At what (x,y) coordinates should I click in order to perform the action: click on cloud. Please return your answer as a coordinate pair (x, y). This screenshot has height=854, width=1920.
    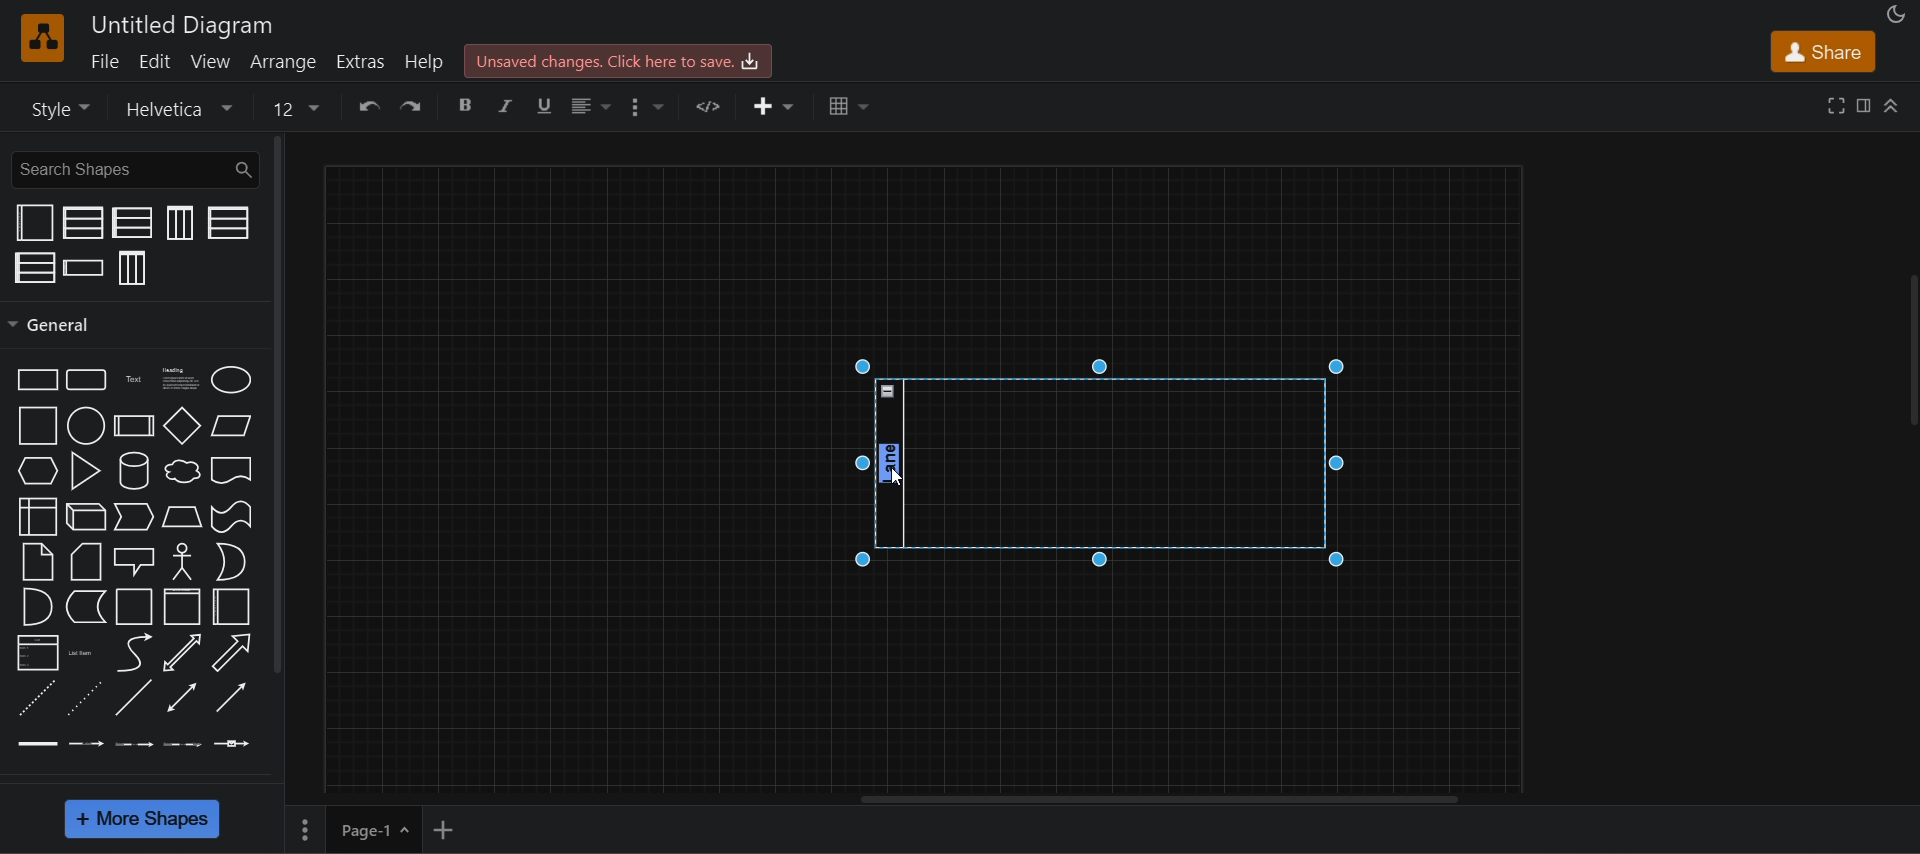
    Looking at the image, I should click on (184, 471).